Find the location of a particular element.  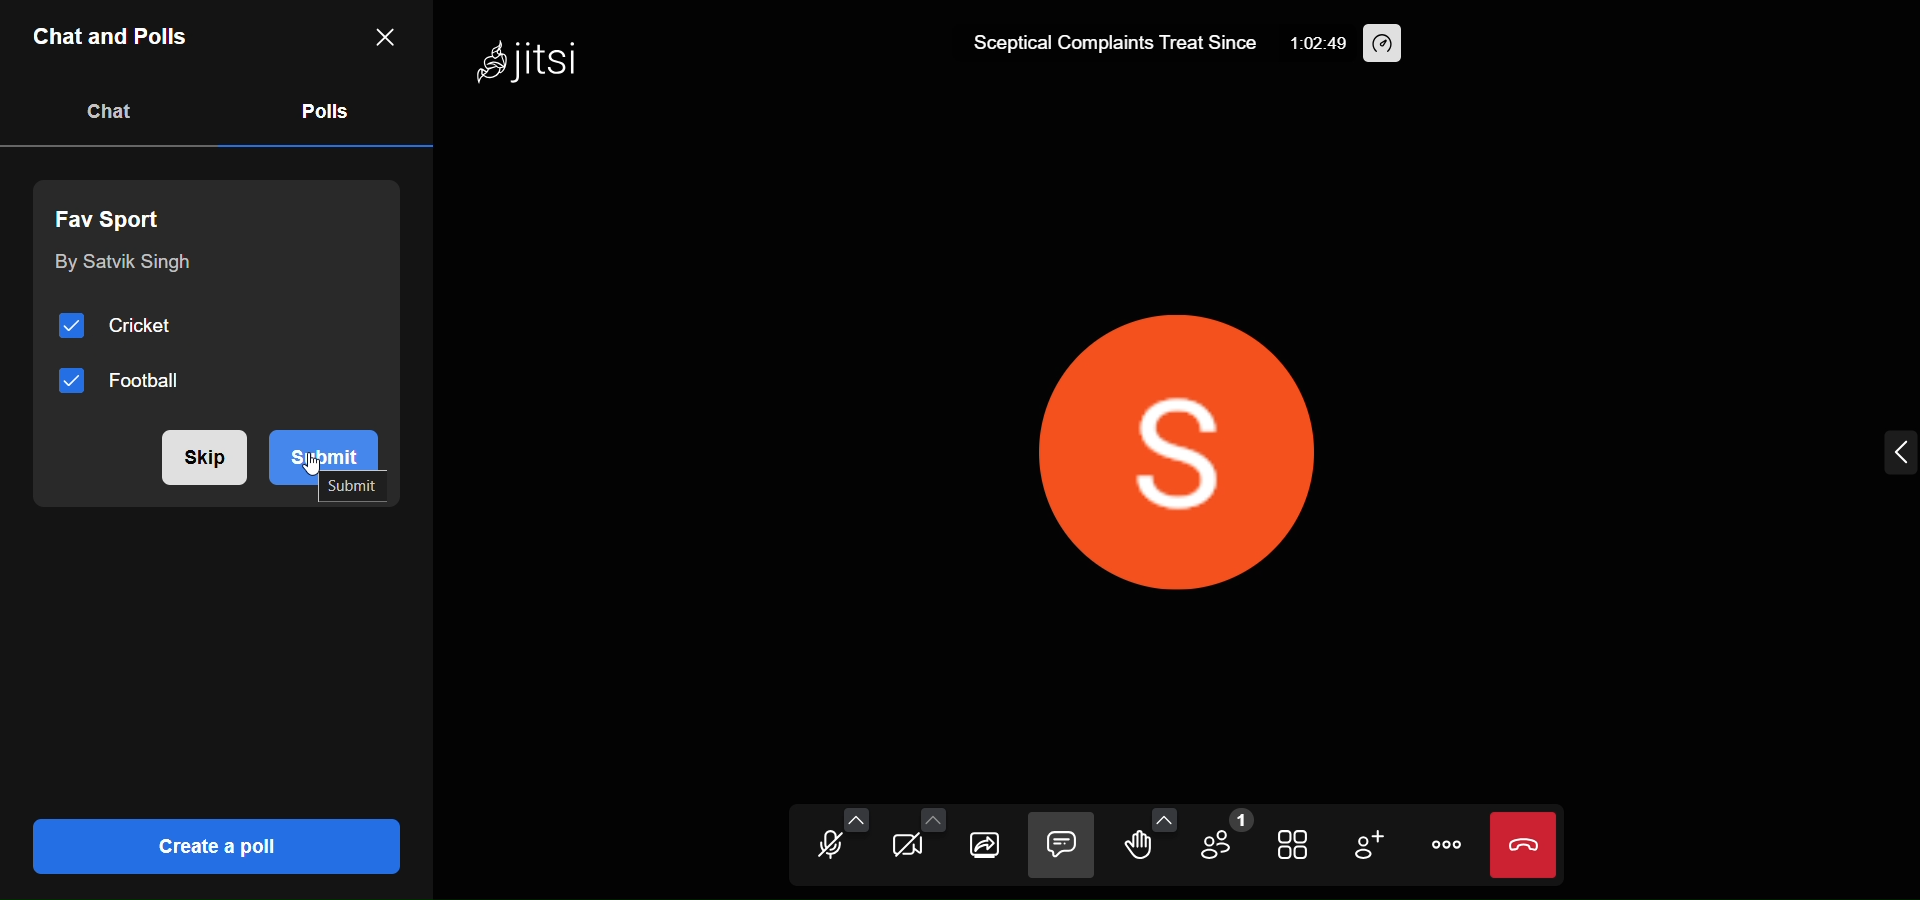

Football is located at coordinates (125, 382).